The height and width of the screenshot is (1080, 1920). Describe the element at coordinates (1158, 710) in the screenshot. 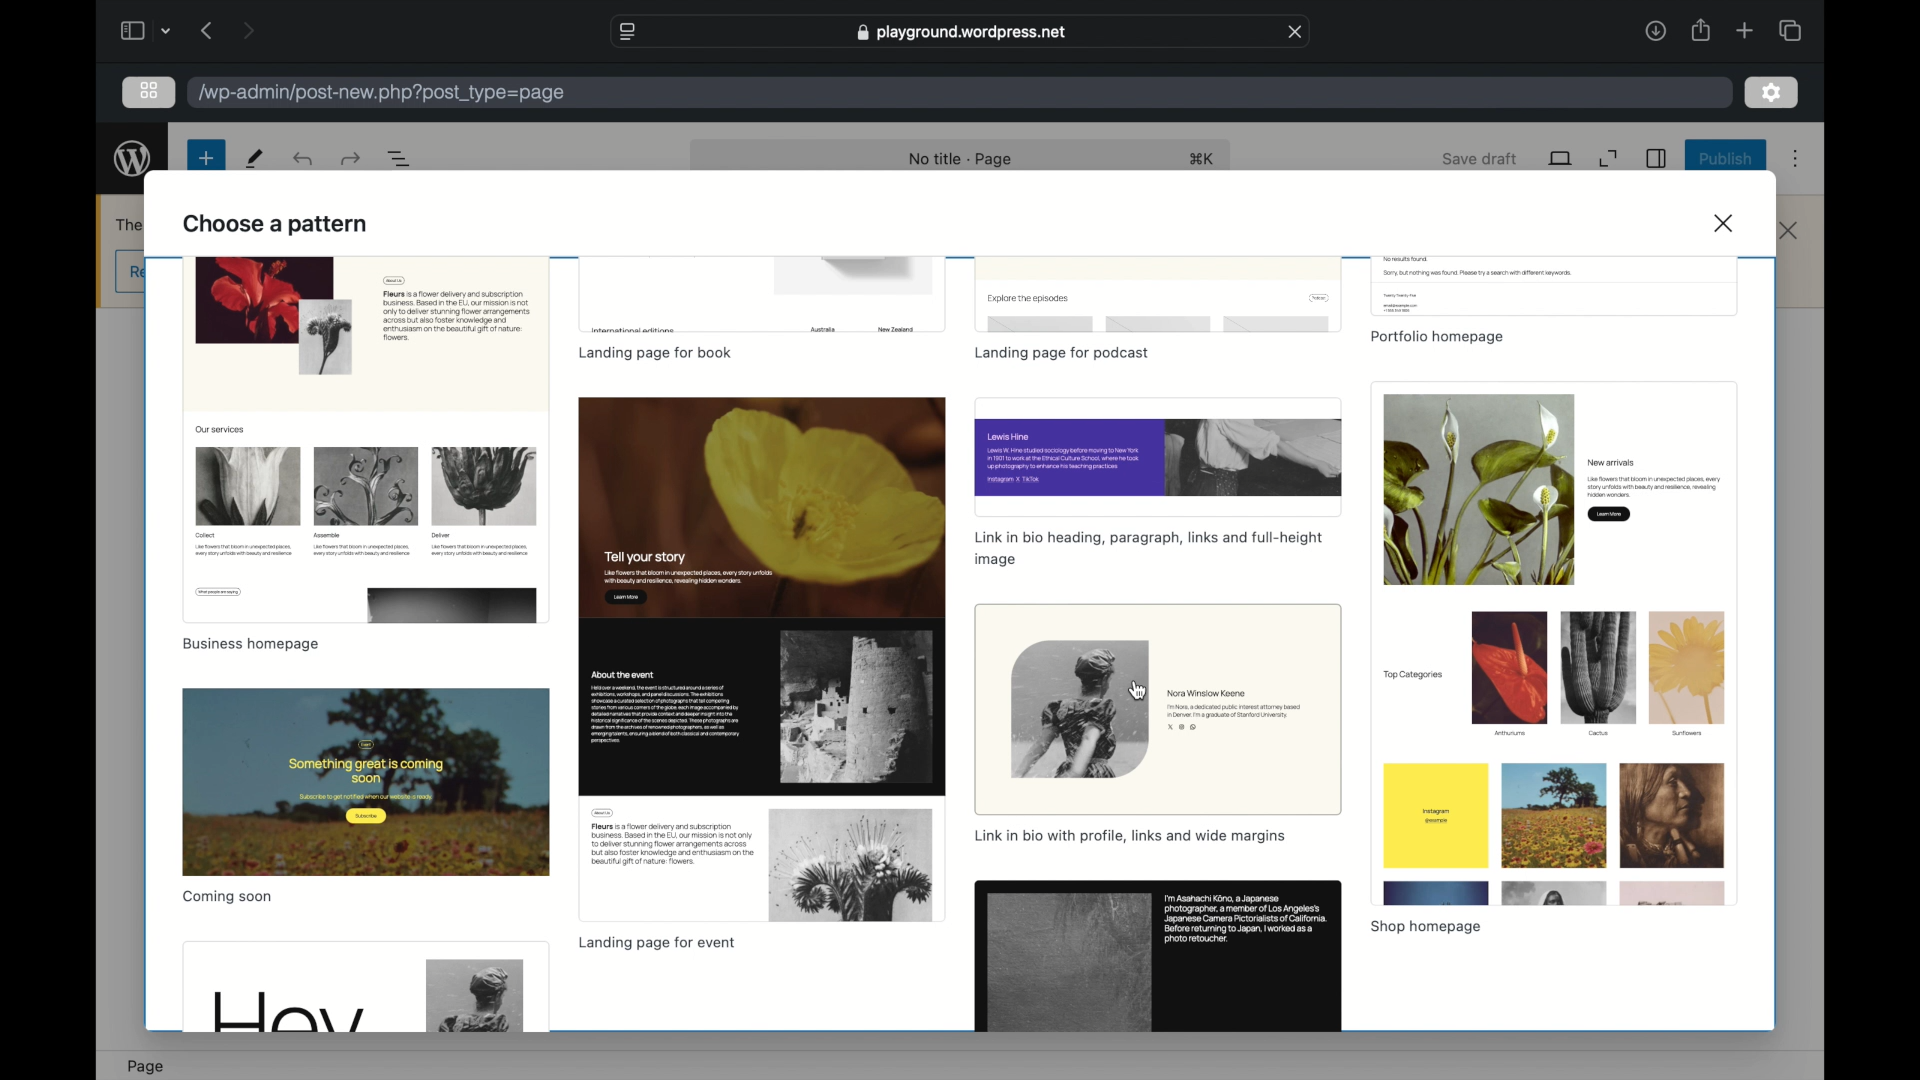

I see `preview` at that location.